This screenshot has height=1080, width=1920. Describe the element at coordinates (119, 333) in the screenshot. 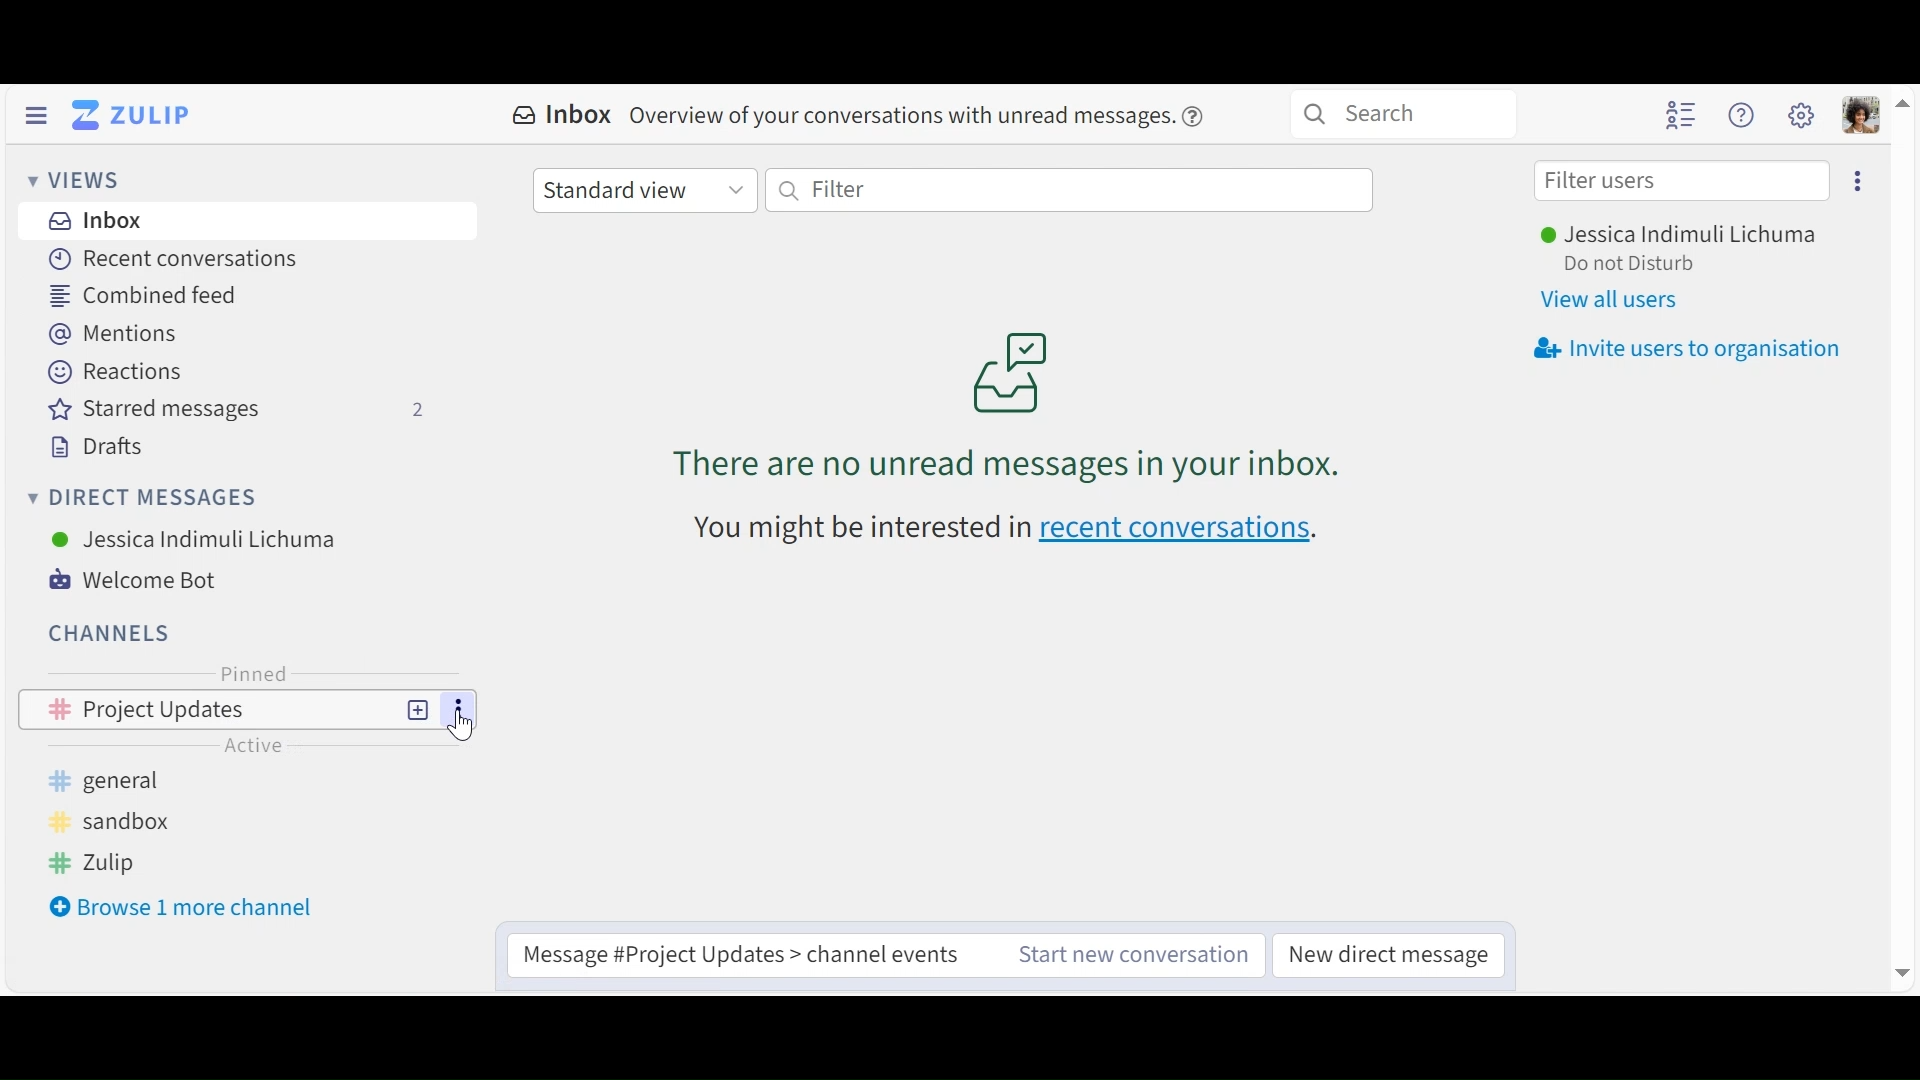

I see `Mentions` at that location.